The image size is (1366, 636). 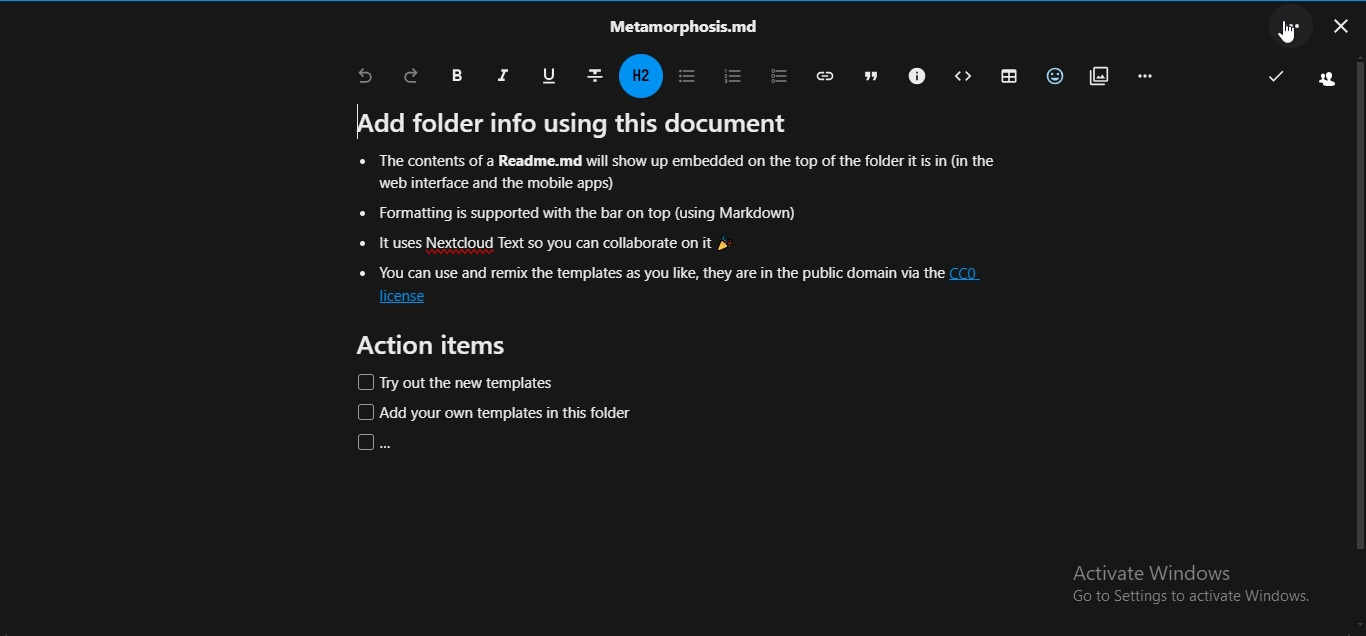 I want to click on text, so click(x=687, y=28).